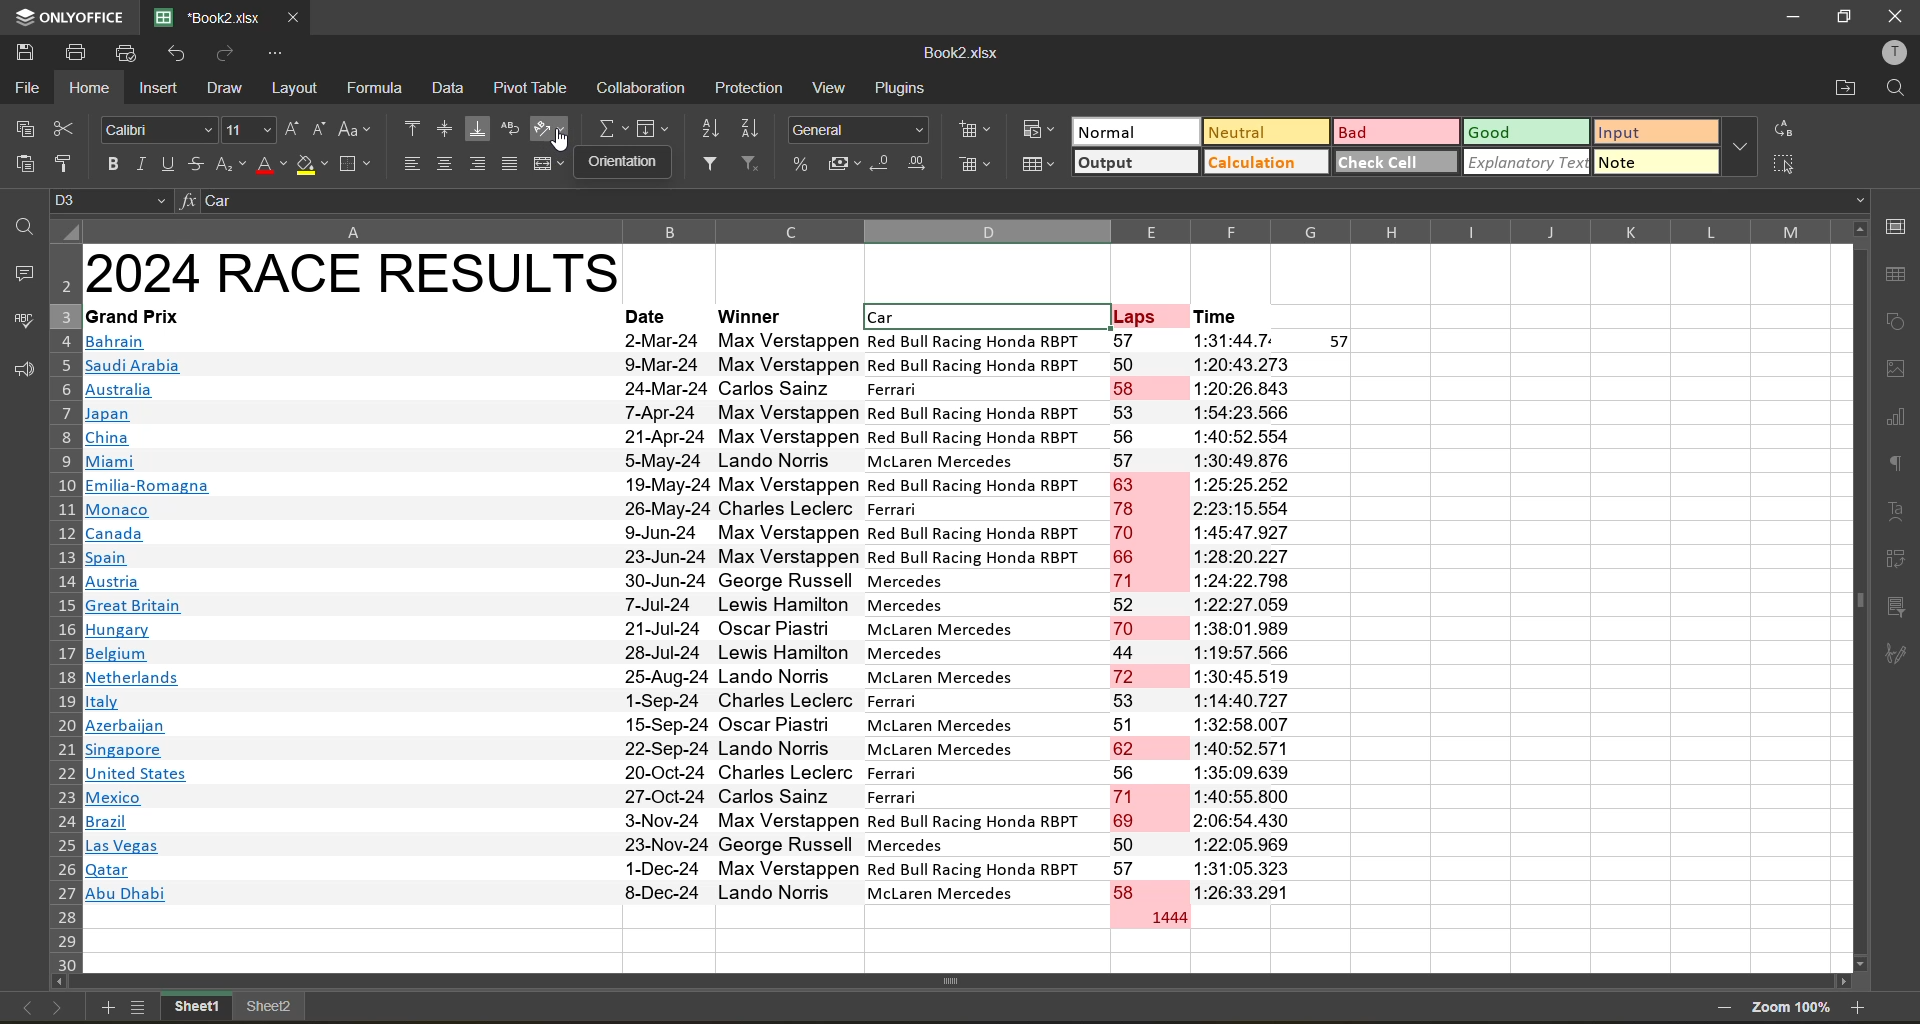 Image resolution: width=1920 pixels, height=1024 pixels. What do you see at coordinates (1265, 131) in the screenshot?
I see `neutral` at bounding box center [1265, 131].